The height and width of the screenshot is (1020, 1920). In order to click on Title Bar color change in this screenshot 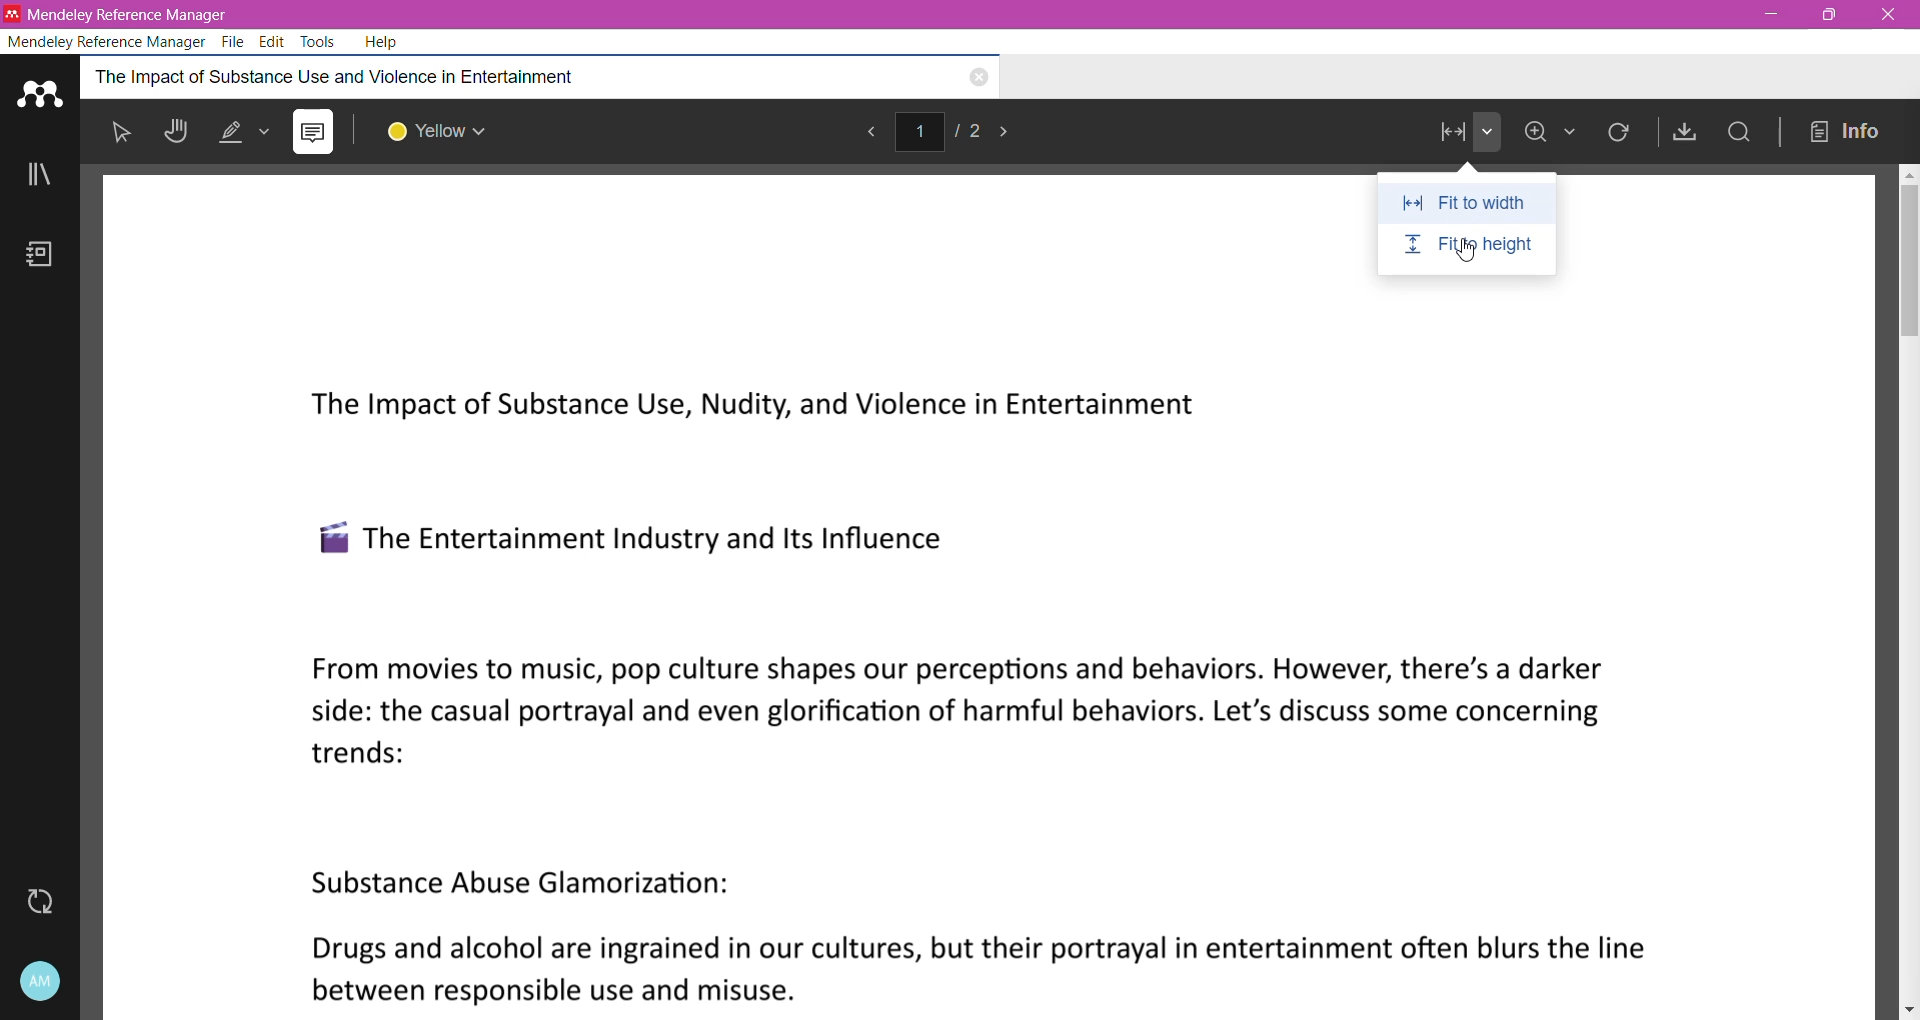, I will do `click(1070, 15)`.